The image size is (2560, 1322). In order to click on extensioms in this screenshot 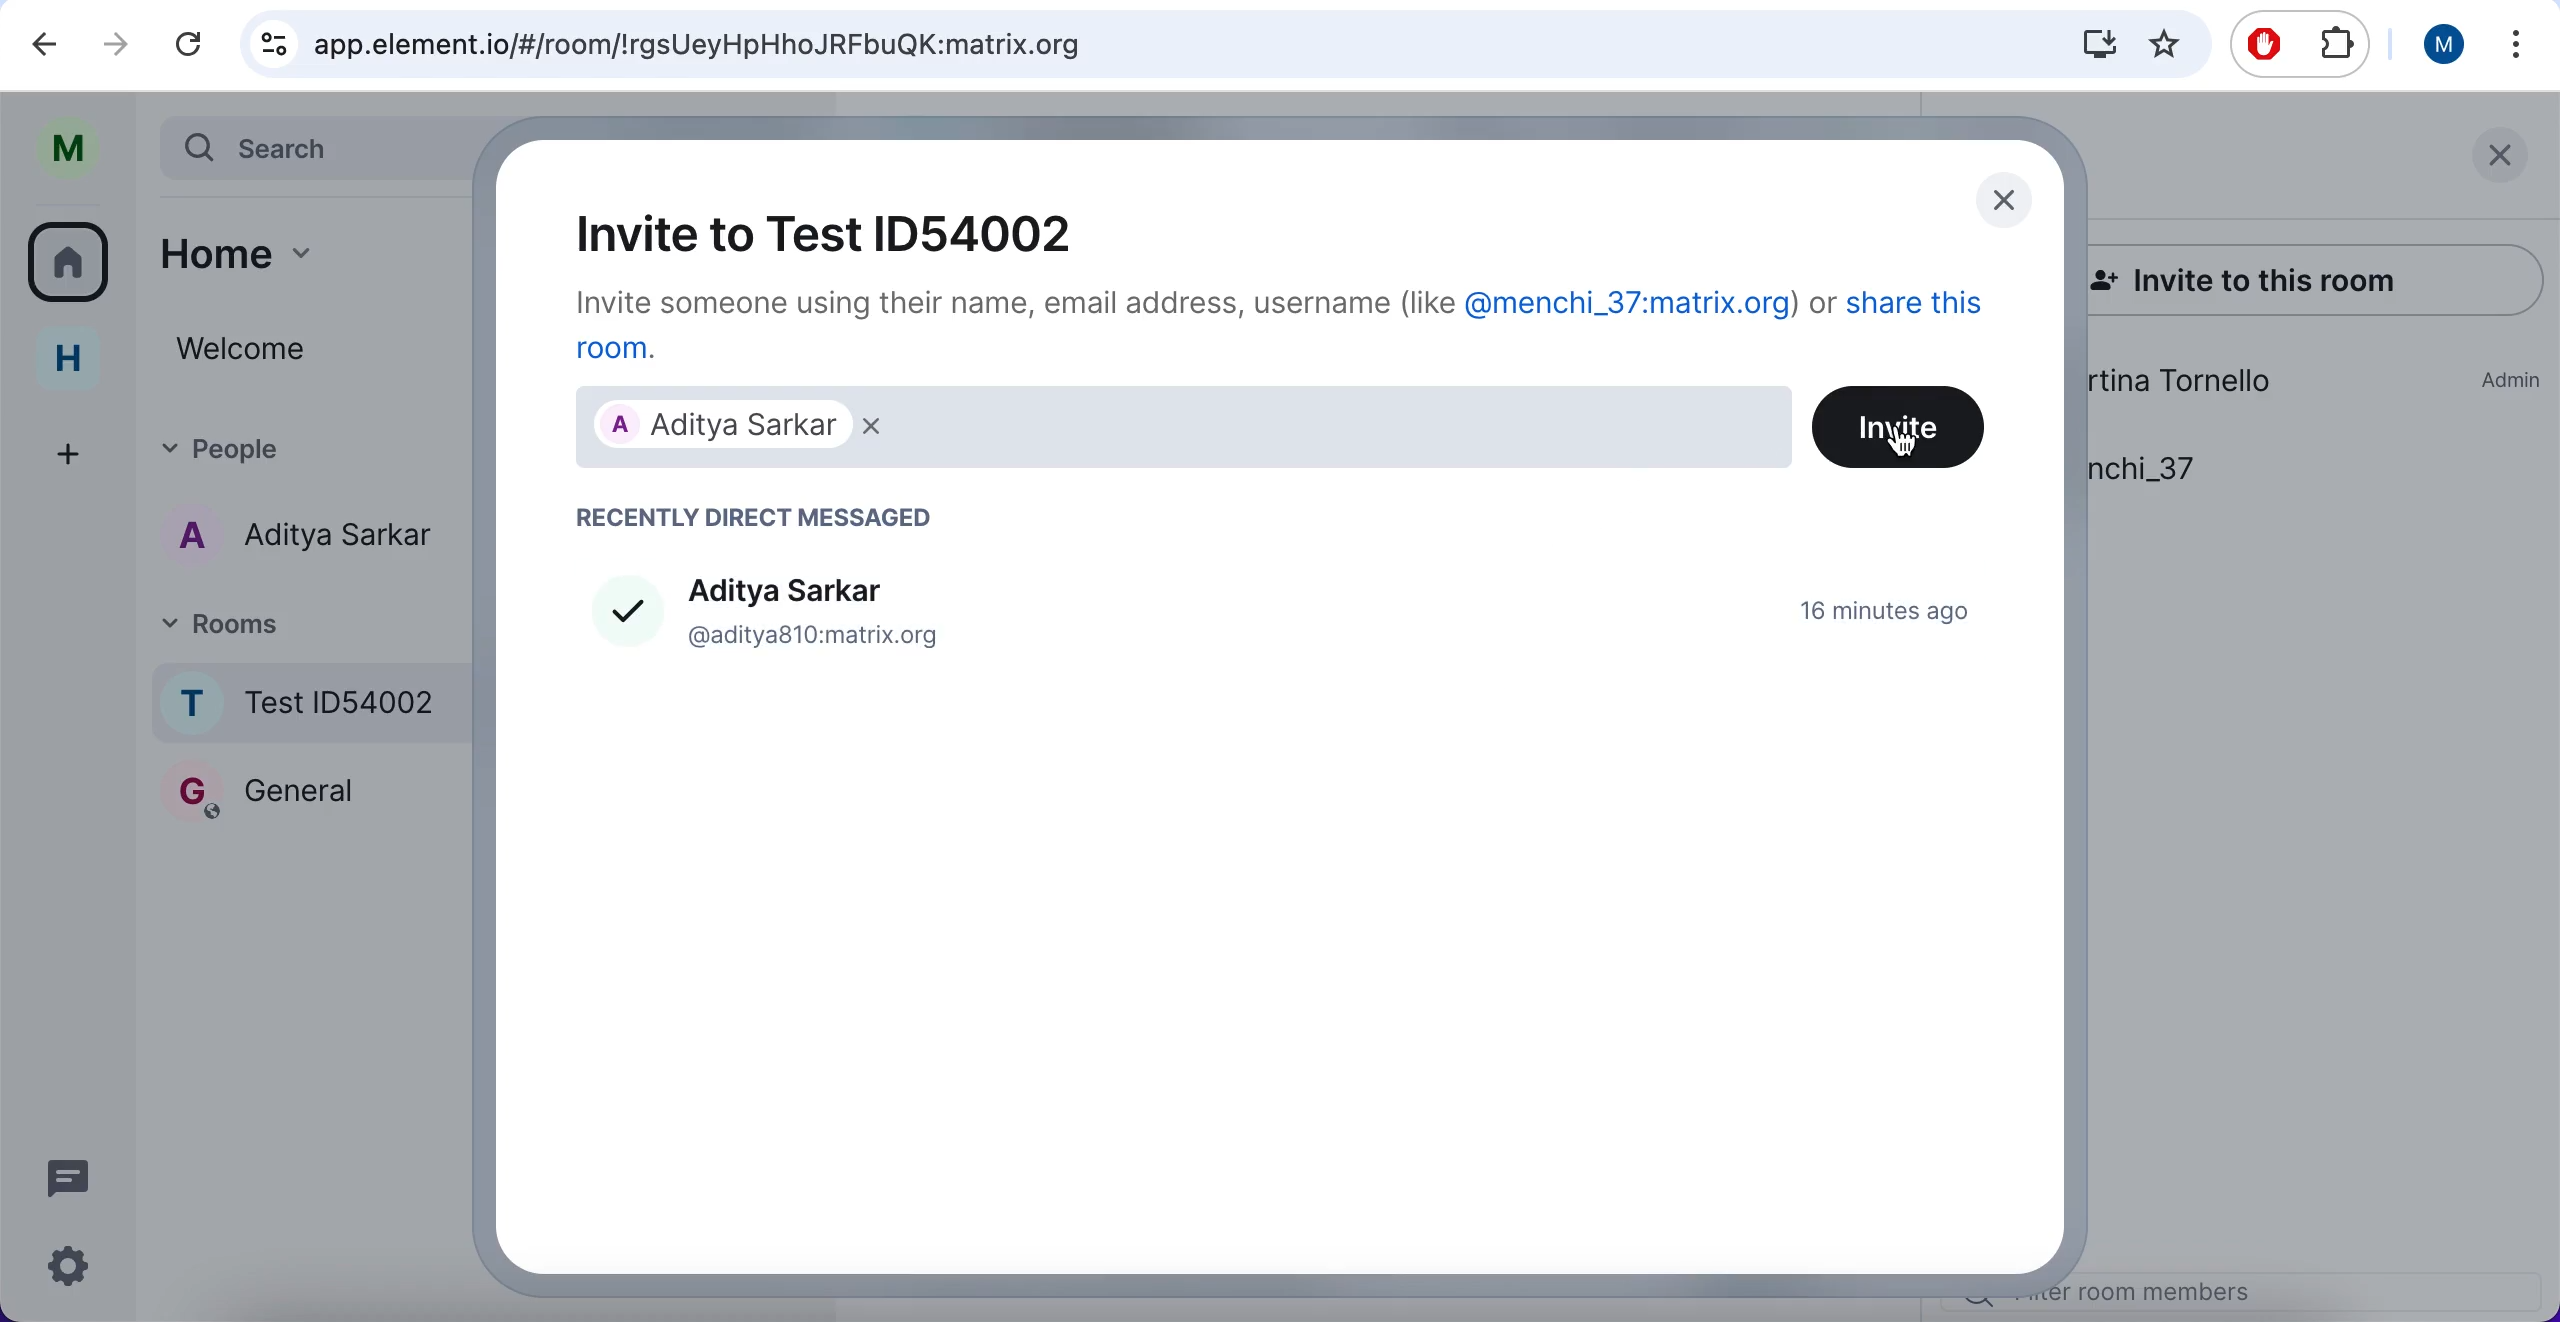, I will do `click(2334, 49)`.